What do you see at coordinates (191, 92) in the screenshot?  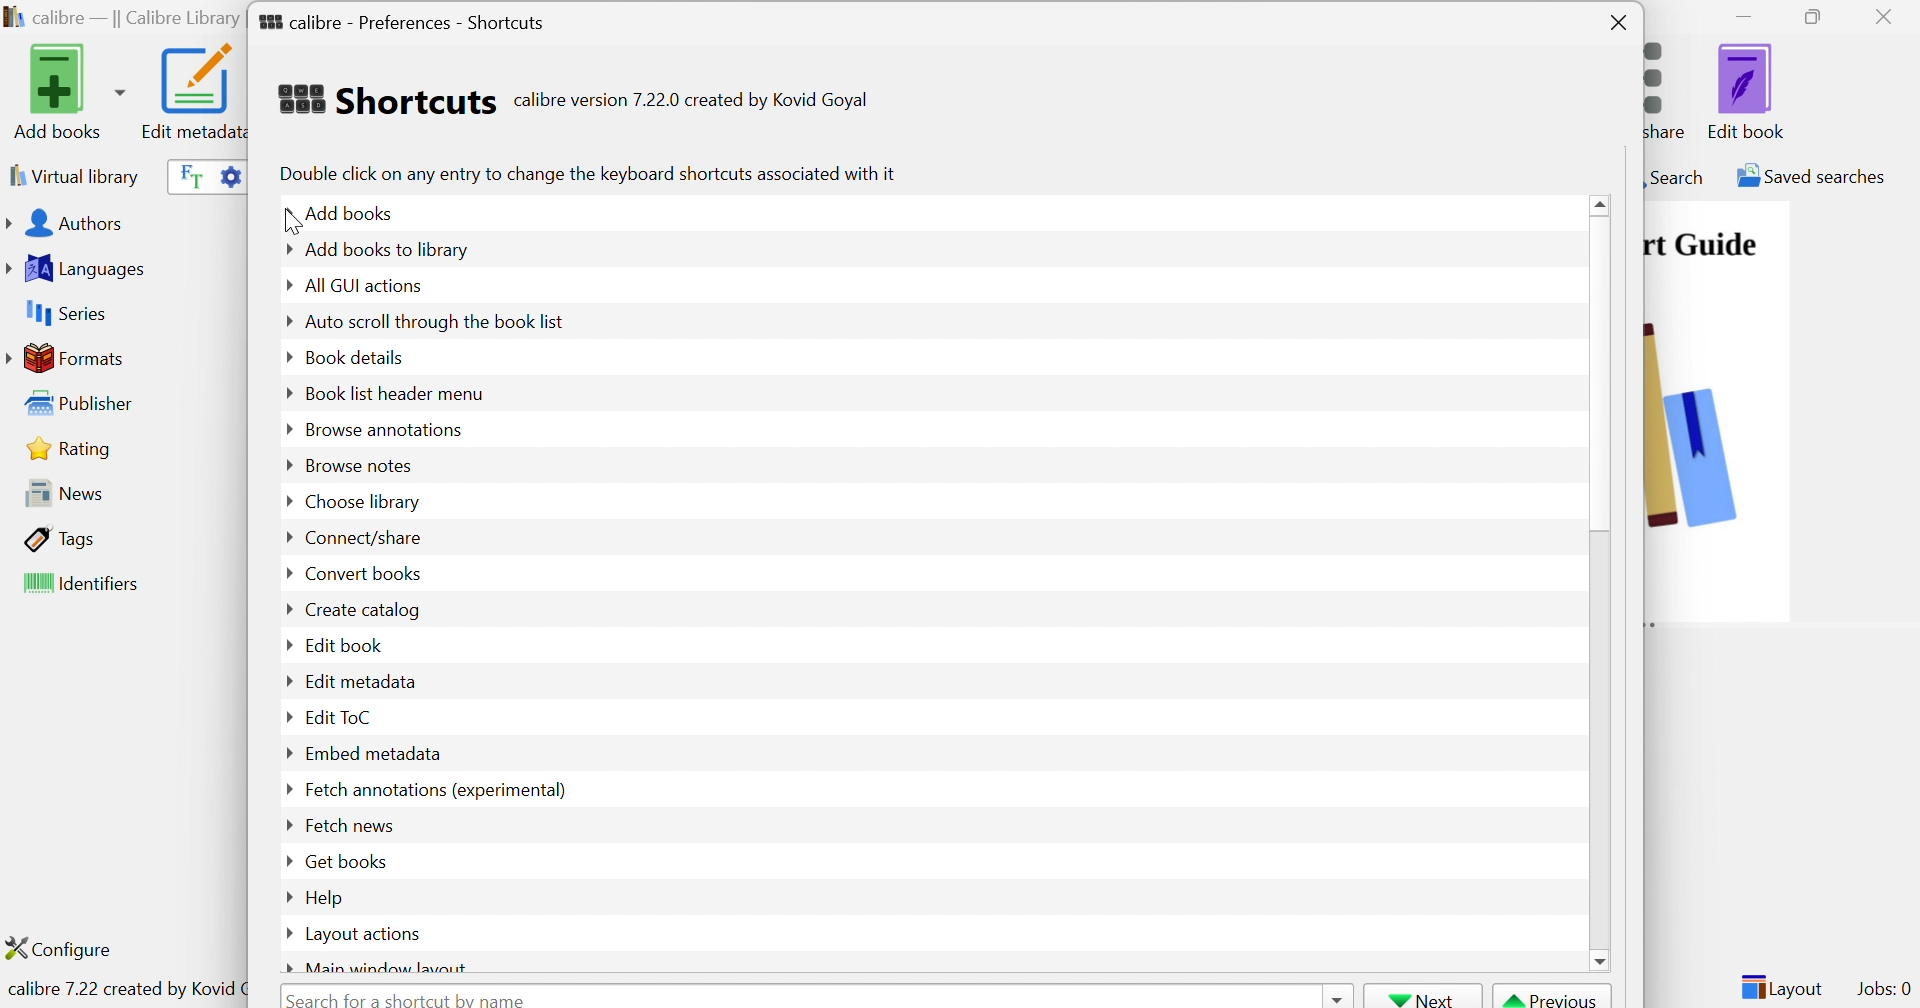 I see `Edit metadata` at bounding box center [191, 92].